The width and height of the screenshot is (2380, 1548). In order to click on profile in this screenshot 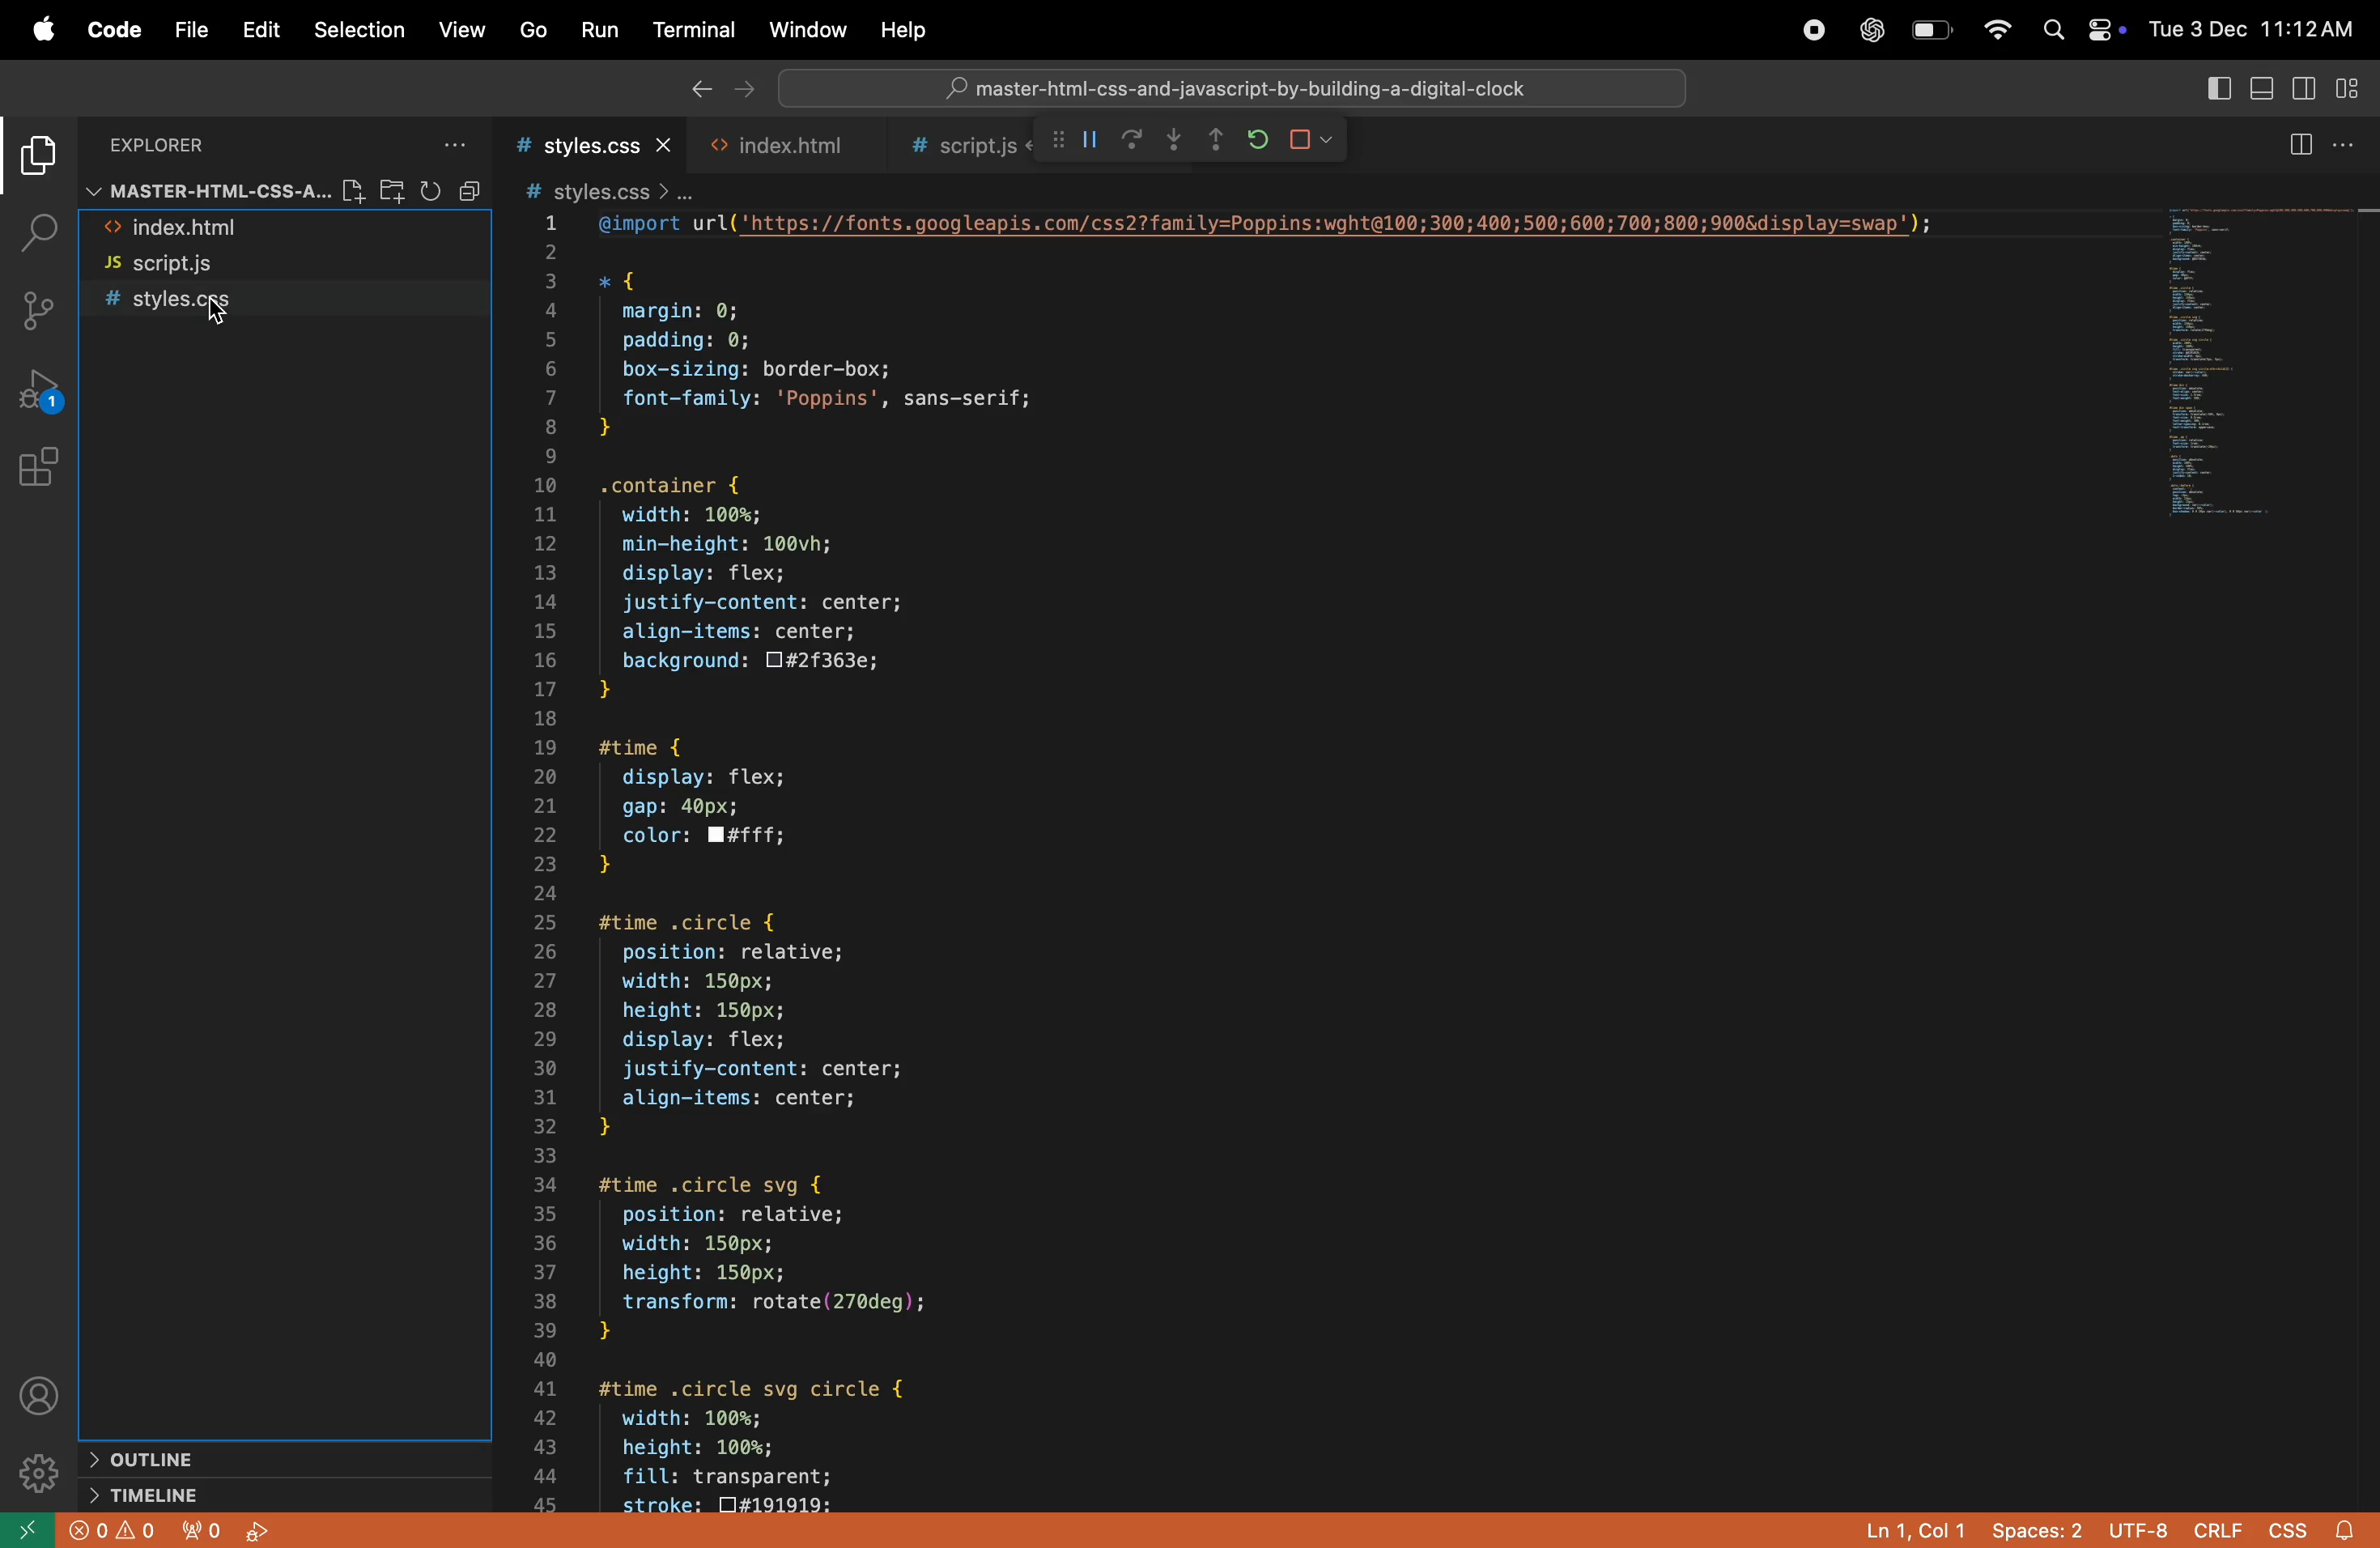, I will do `click(42, 1398)`.